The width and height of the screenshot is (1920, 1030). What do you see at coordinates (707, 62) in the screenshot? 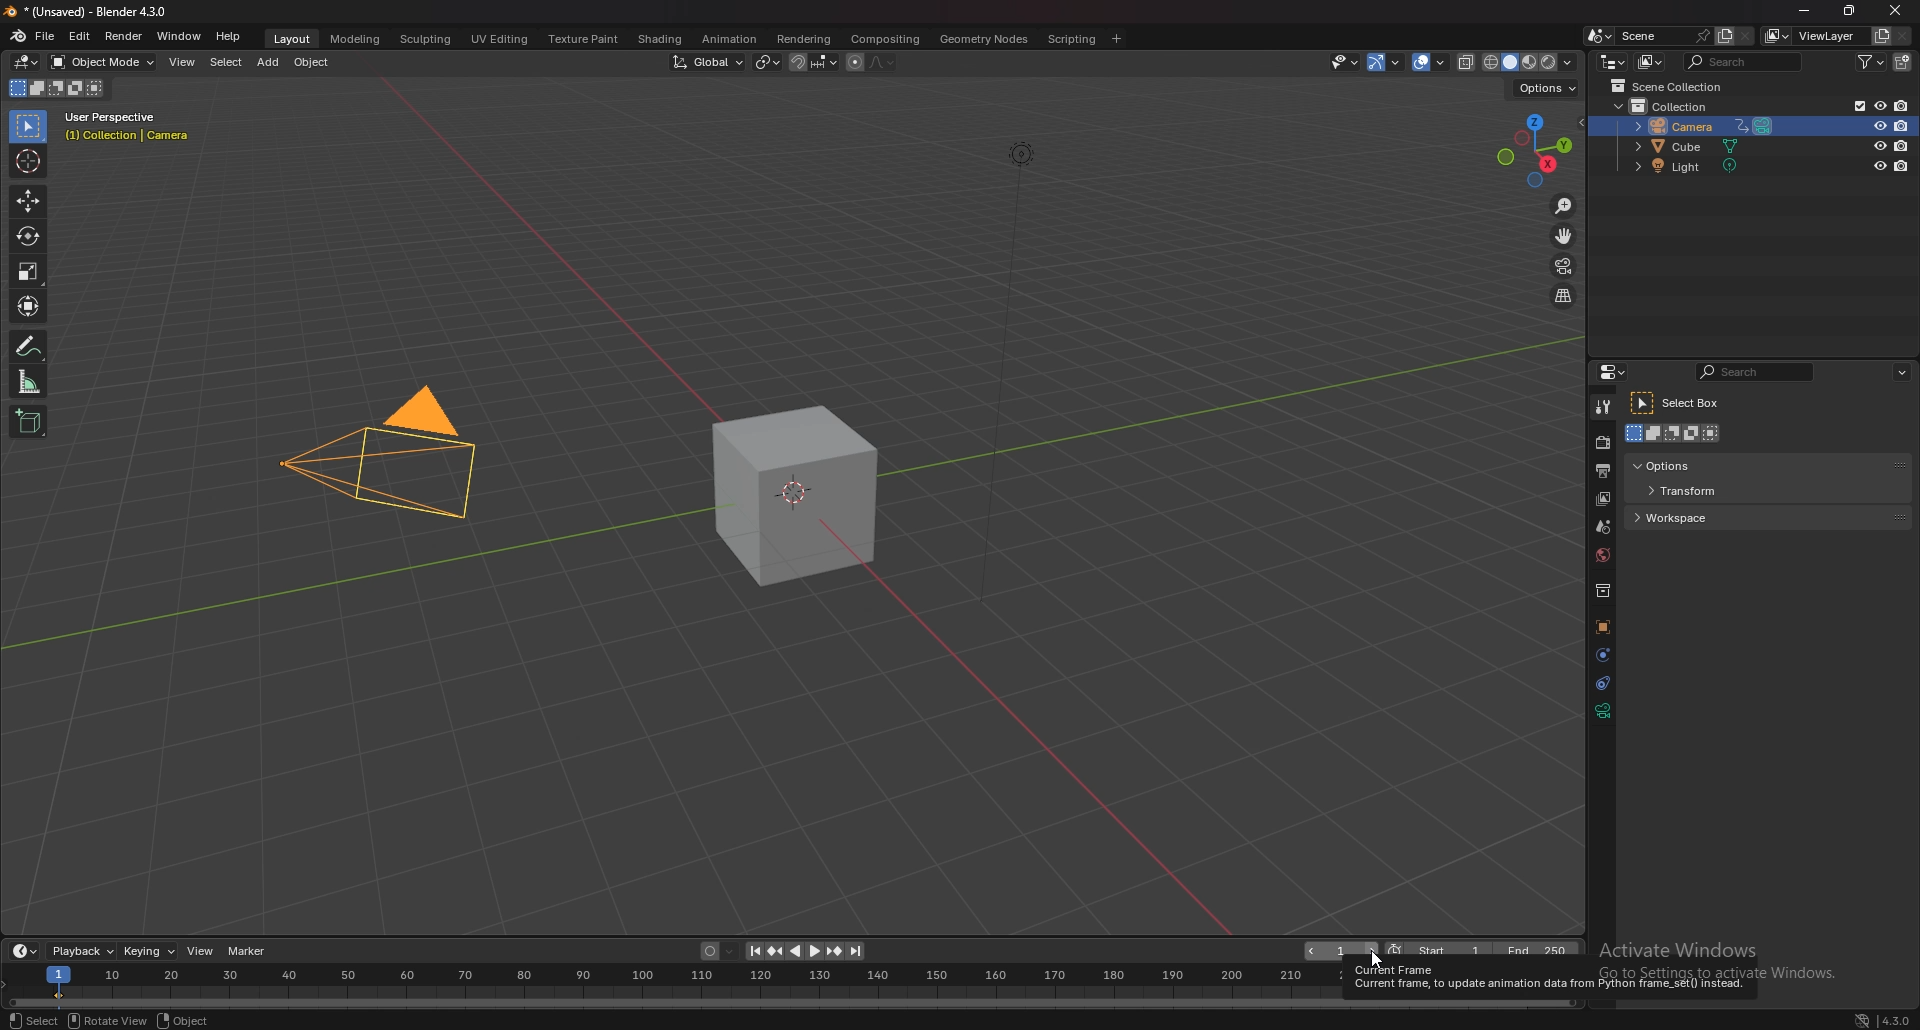
I see `transform orientation` at bounding box center [707, 62].